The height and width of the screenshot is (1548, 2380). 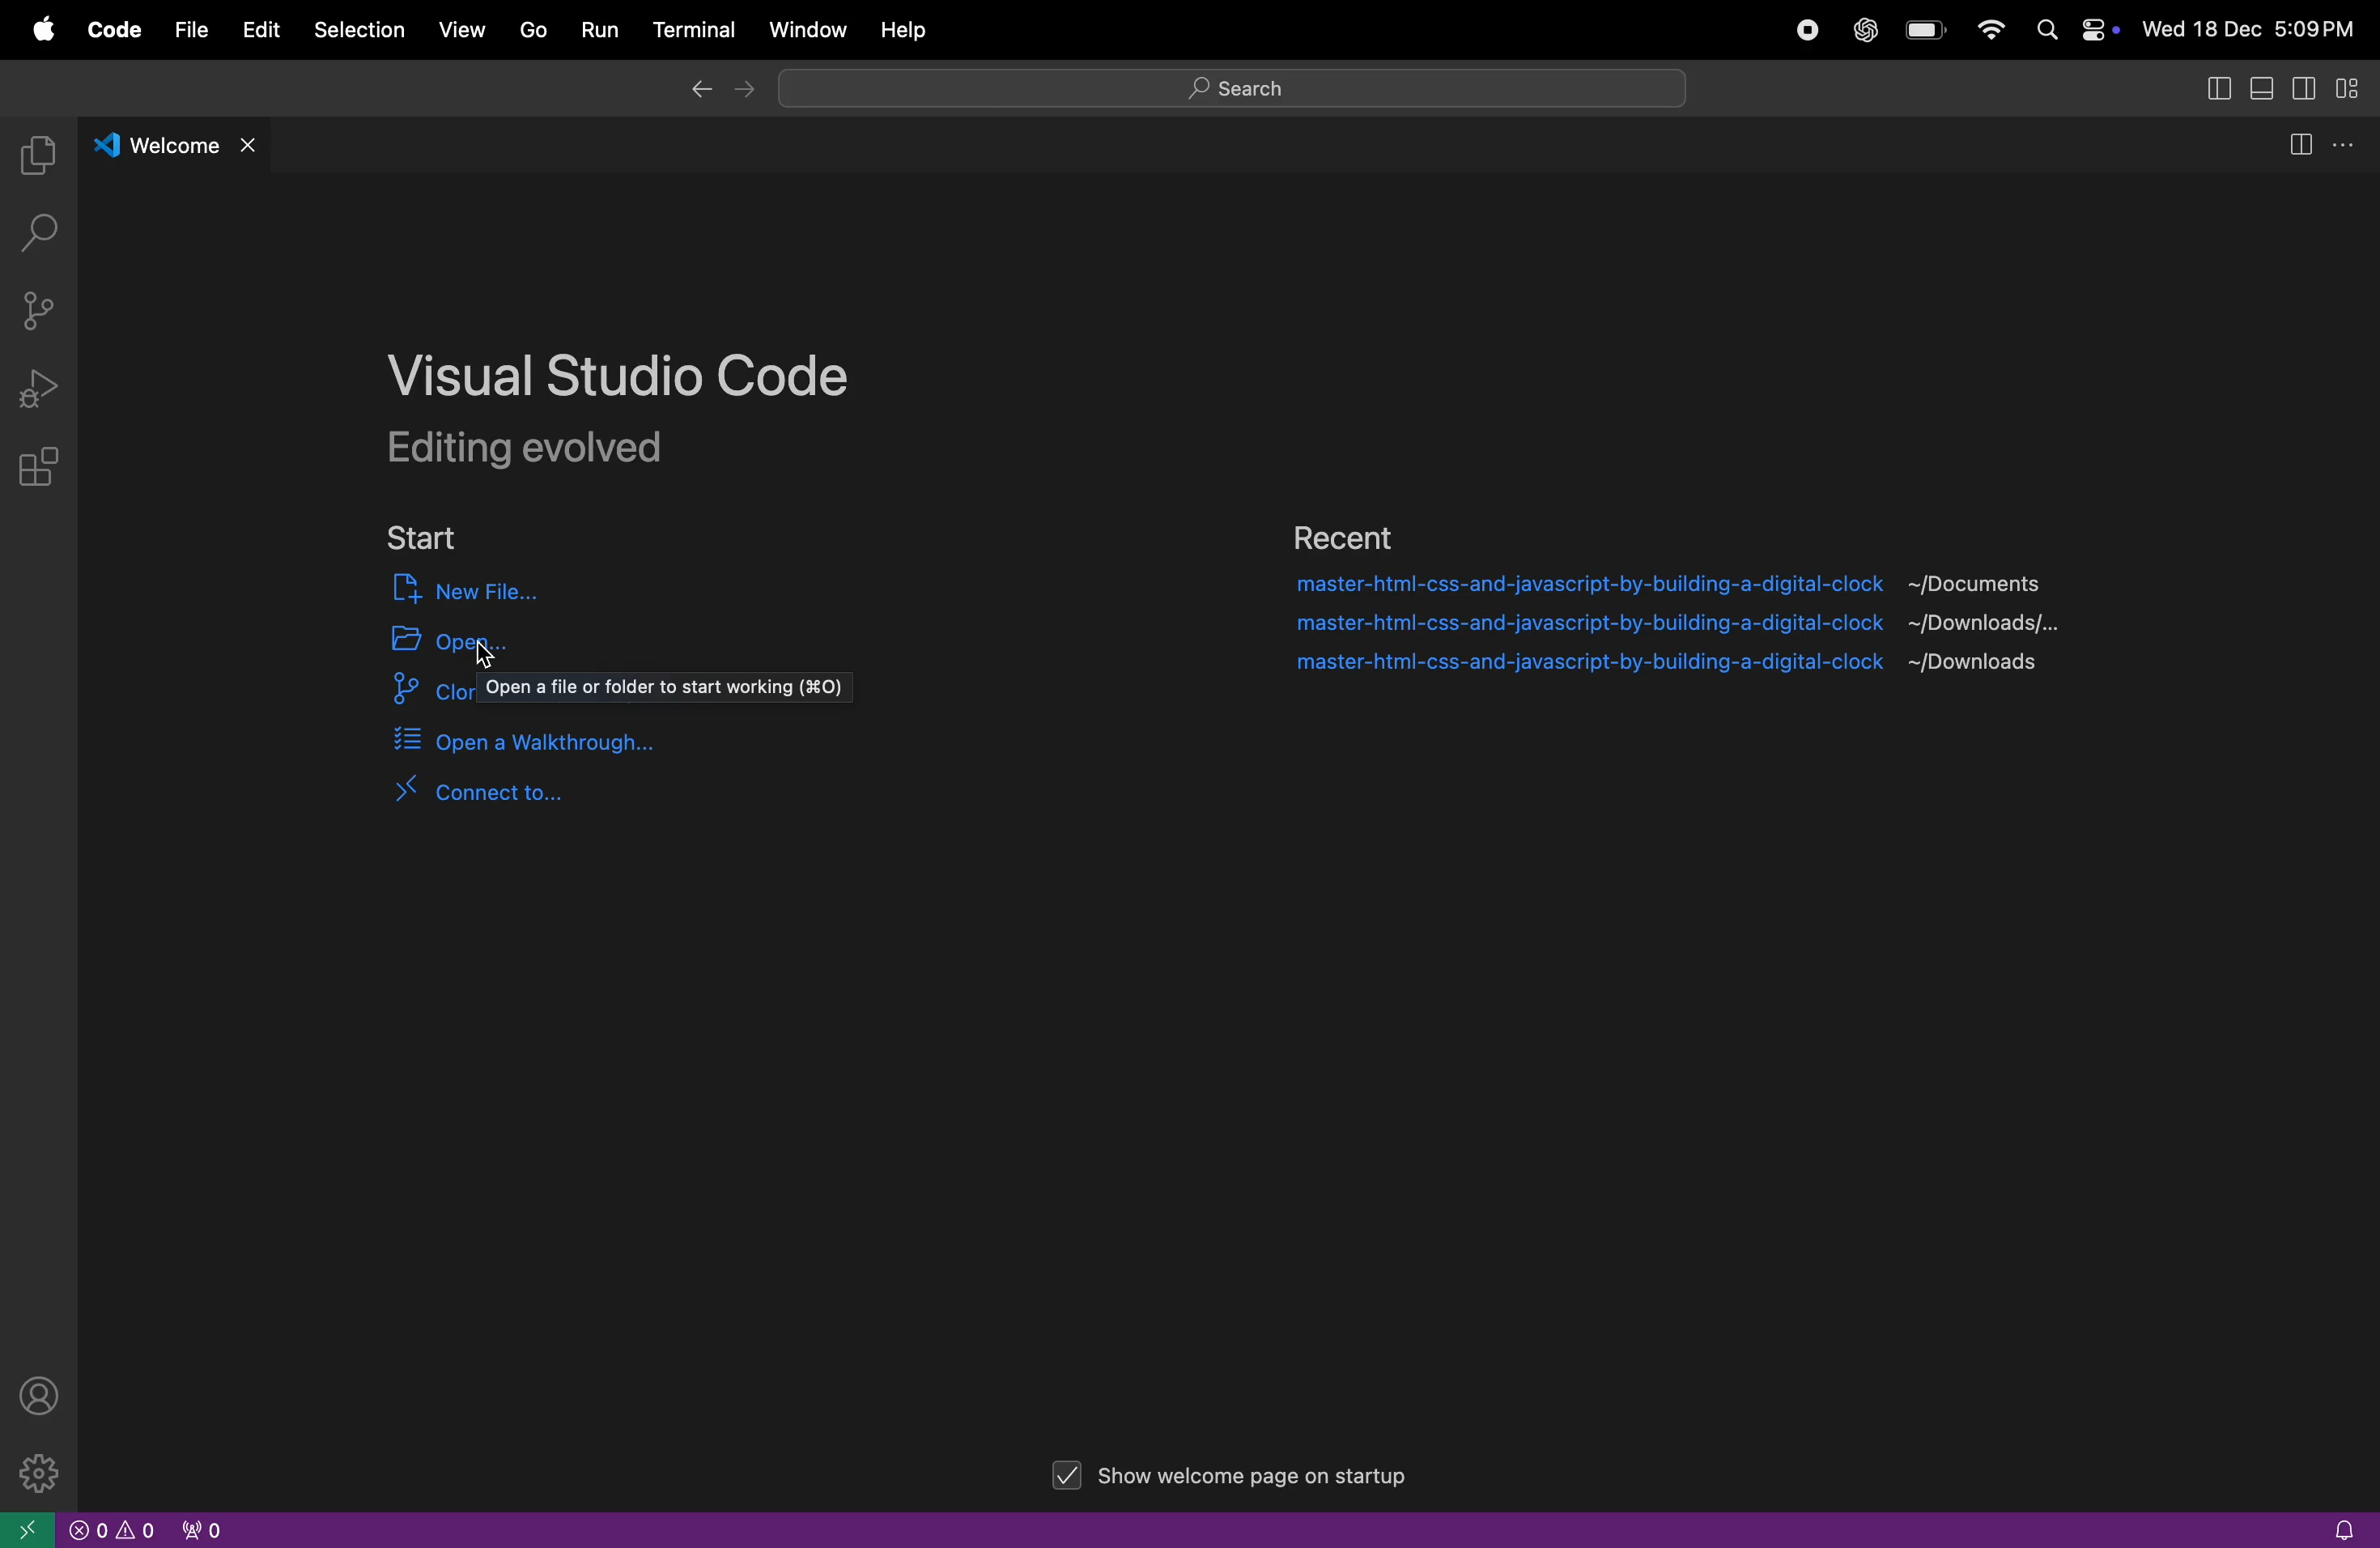 What do you see at coordinates (2297, 148) in the screenshot?
I see `split editor` at bounding box center [2297, 148].